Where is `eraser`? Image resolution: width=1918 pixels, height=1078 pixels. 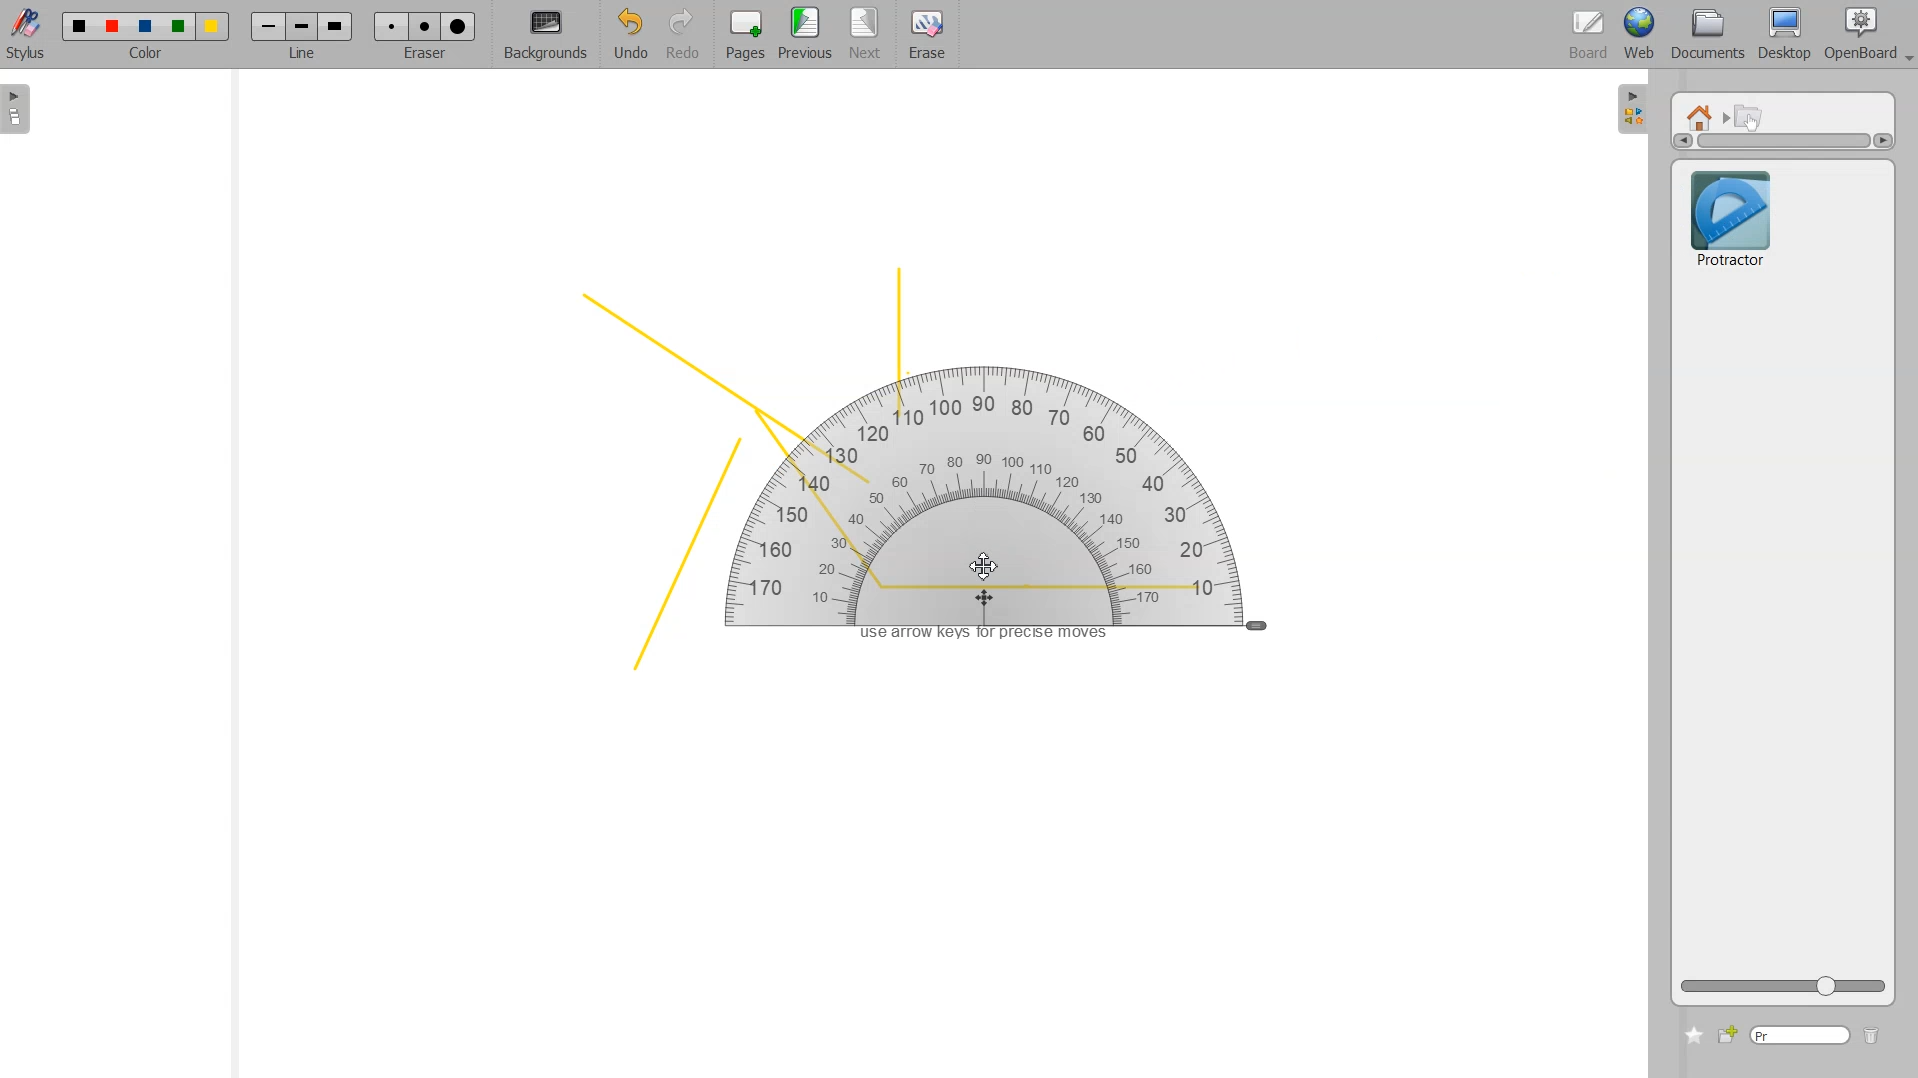
eraser is located at coordinates (422, 59).